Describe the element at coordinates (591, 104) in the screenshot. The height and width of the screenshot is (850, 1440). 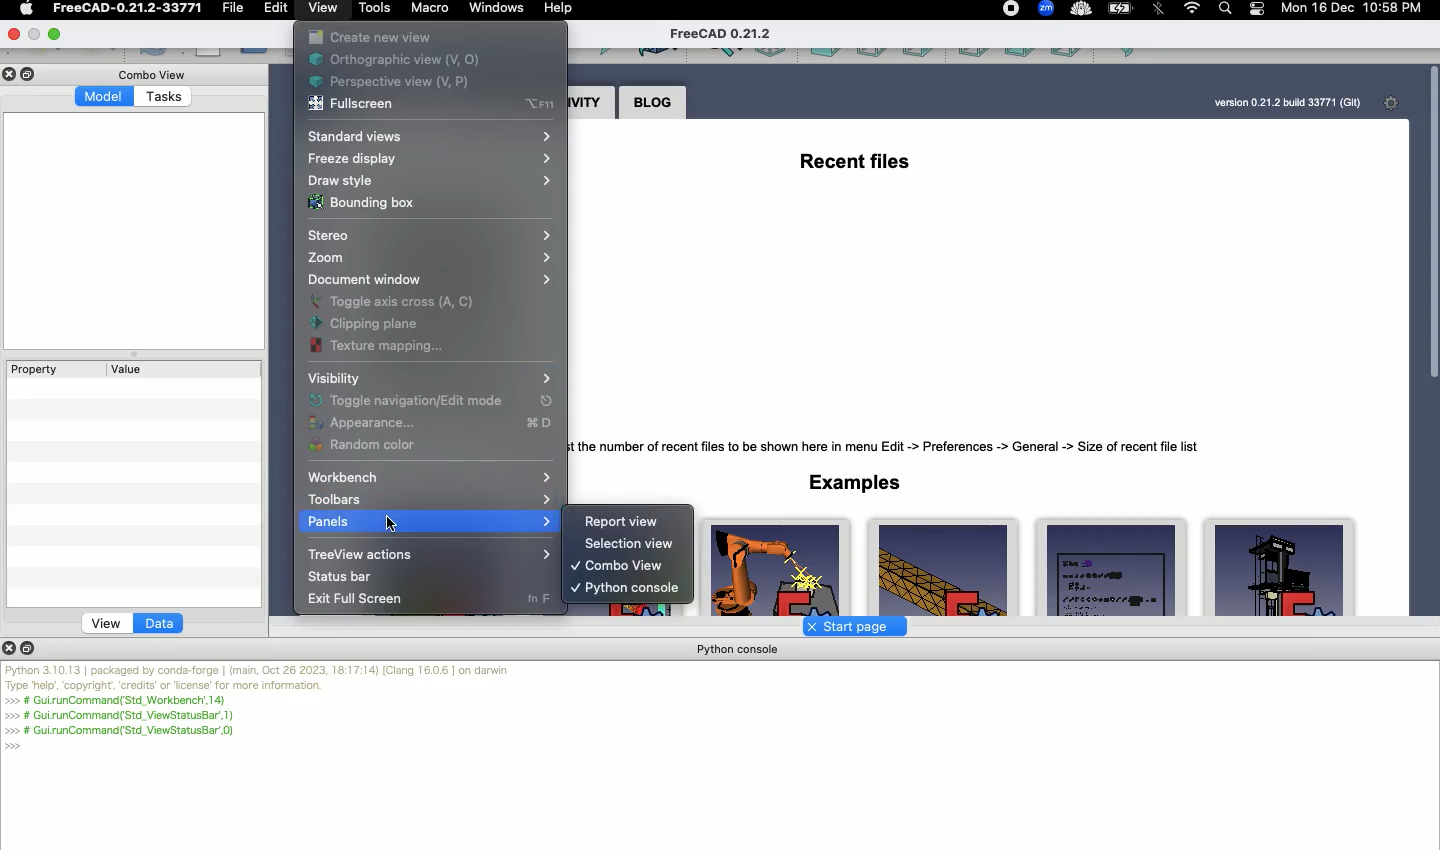
I see `Activity ` at that location.